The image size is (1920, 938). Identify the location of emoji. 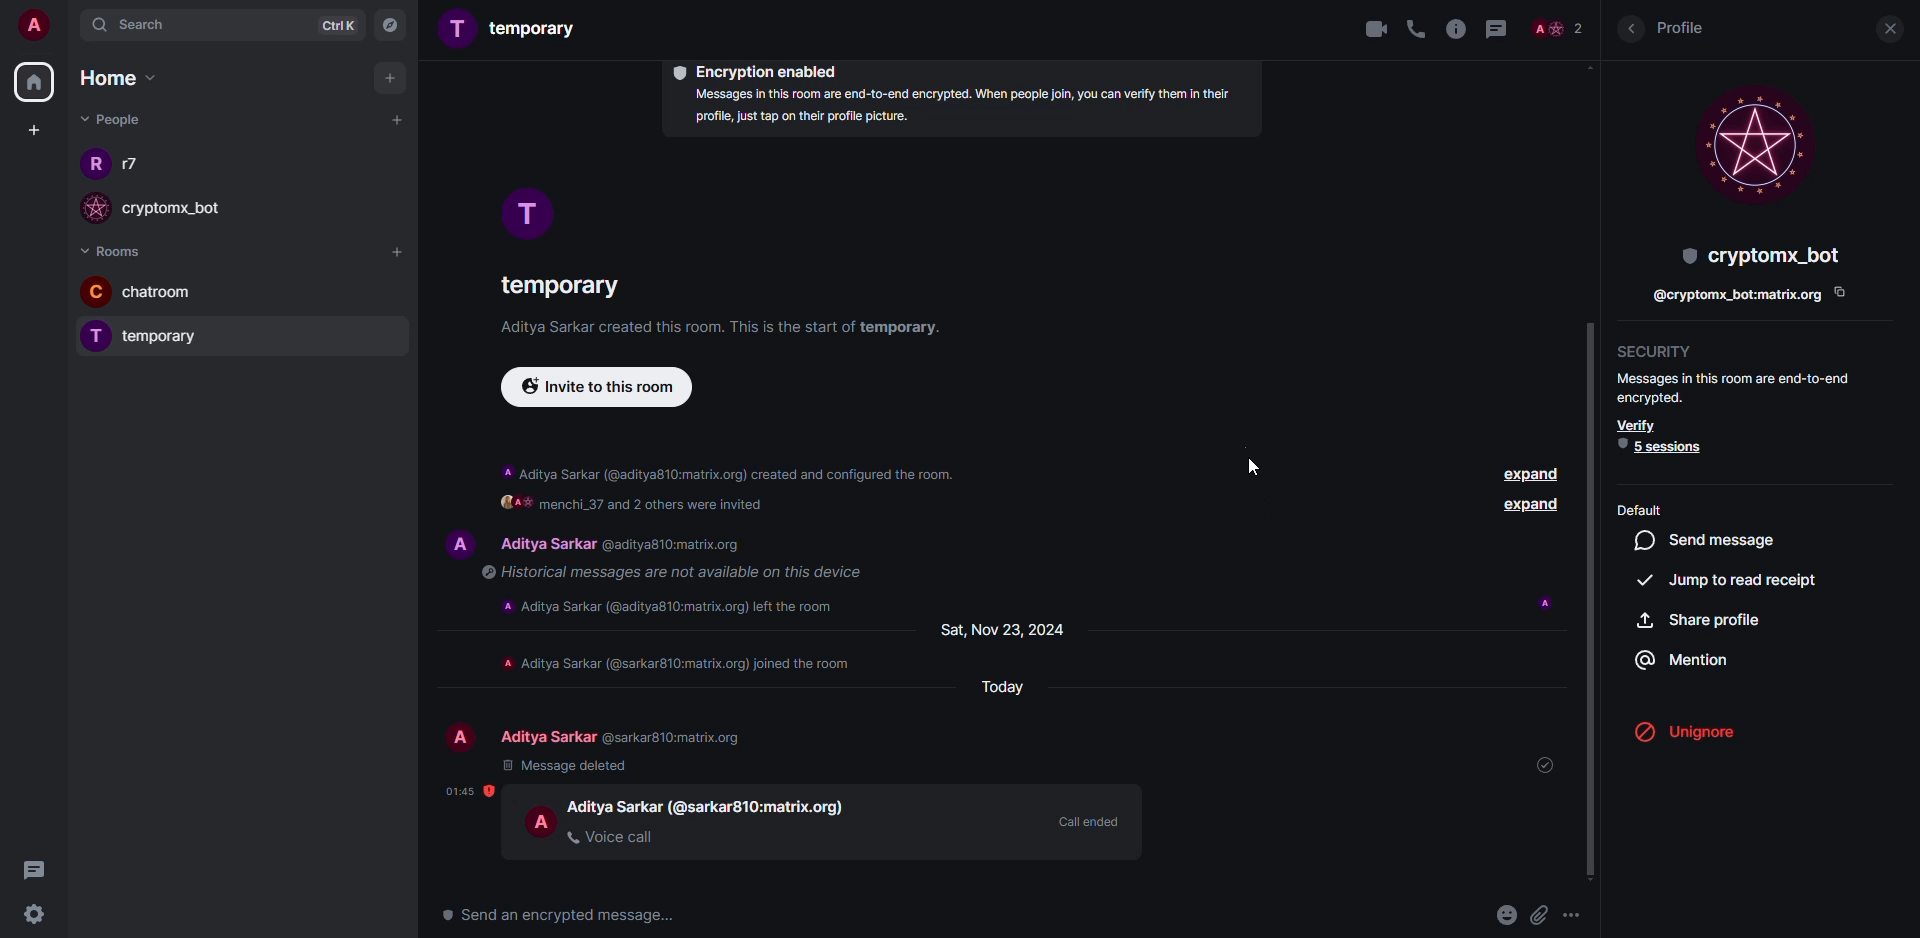
(1507, 914).